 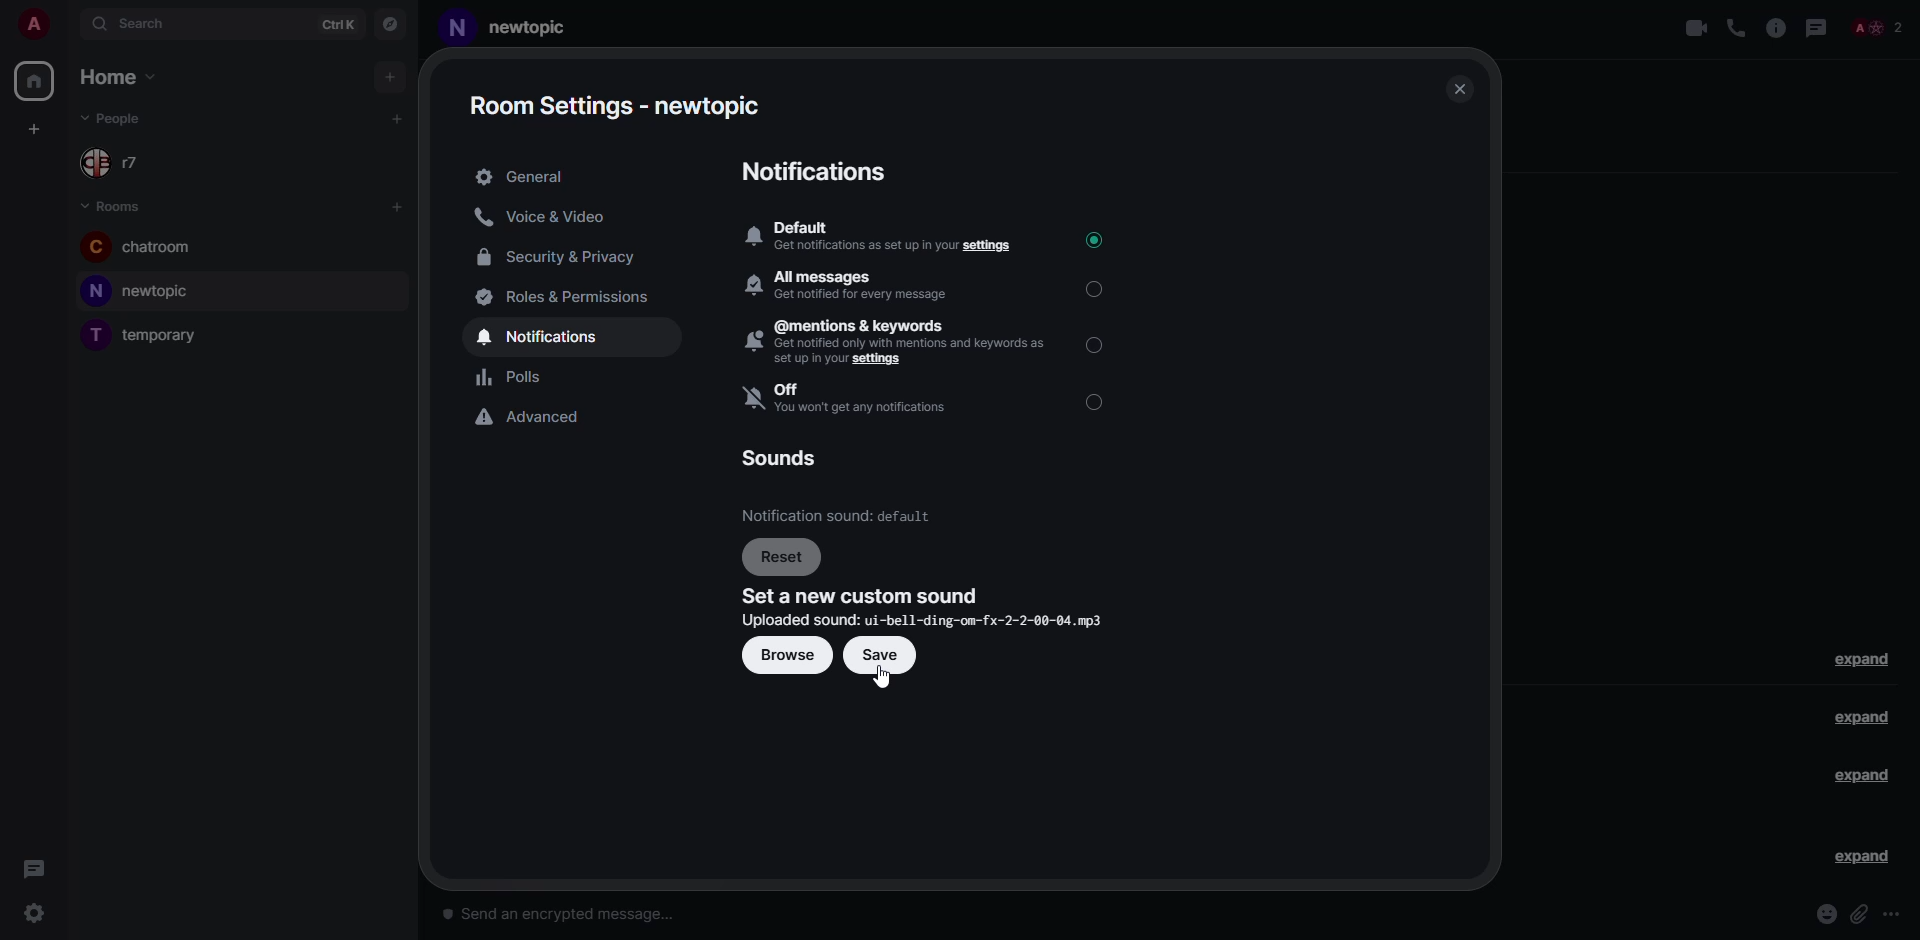 What do you see at coordinates (921, 620) in the screenshot?
I see `updated sound` at bounding box center [921, 620].